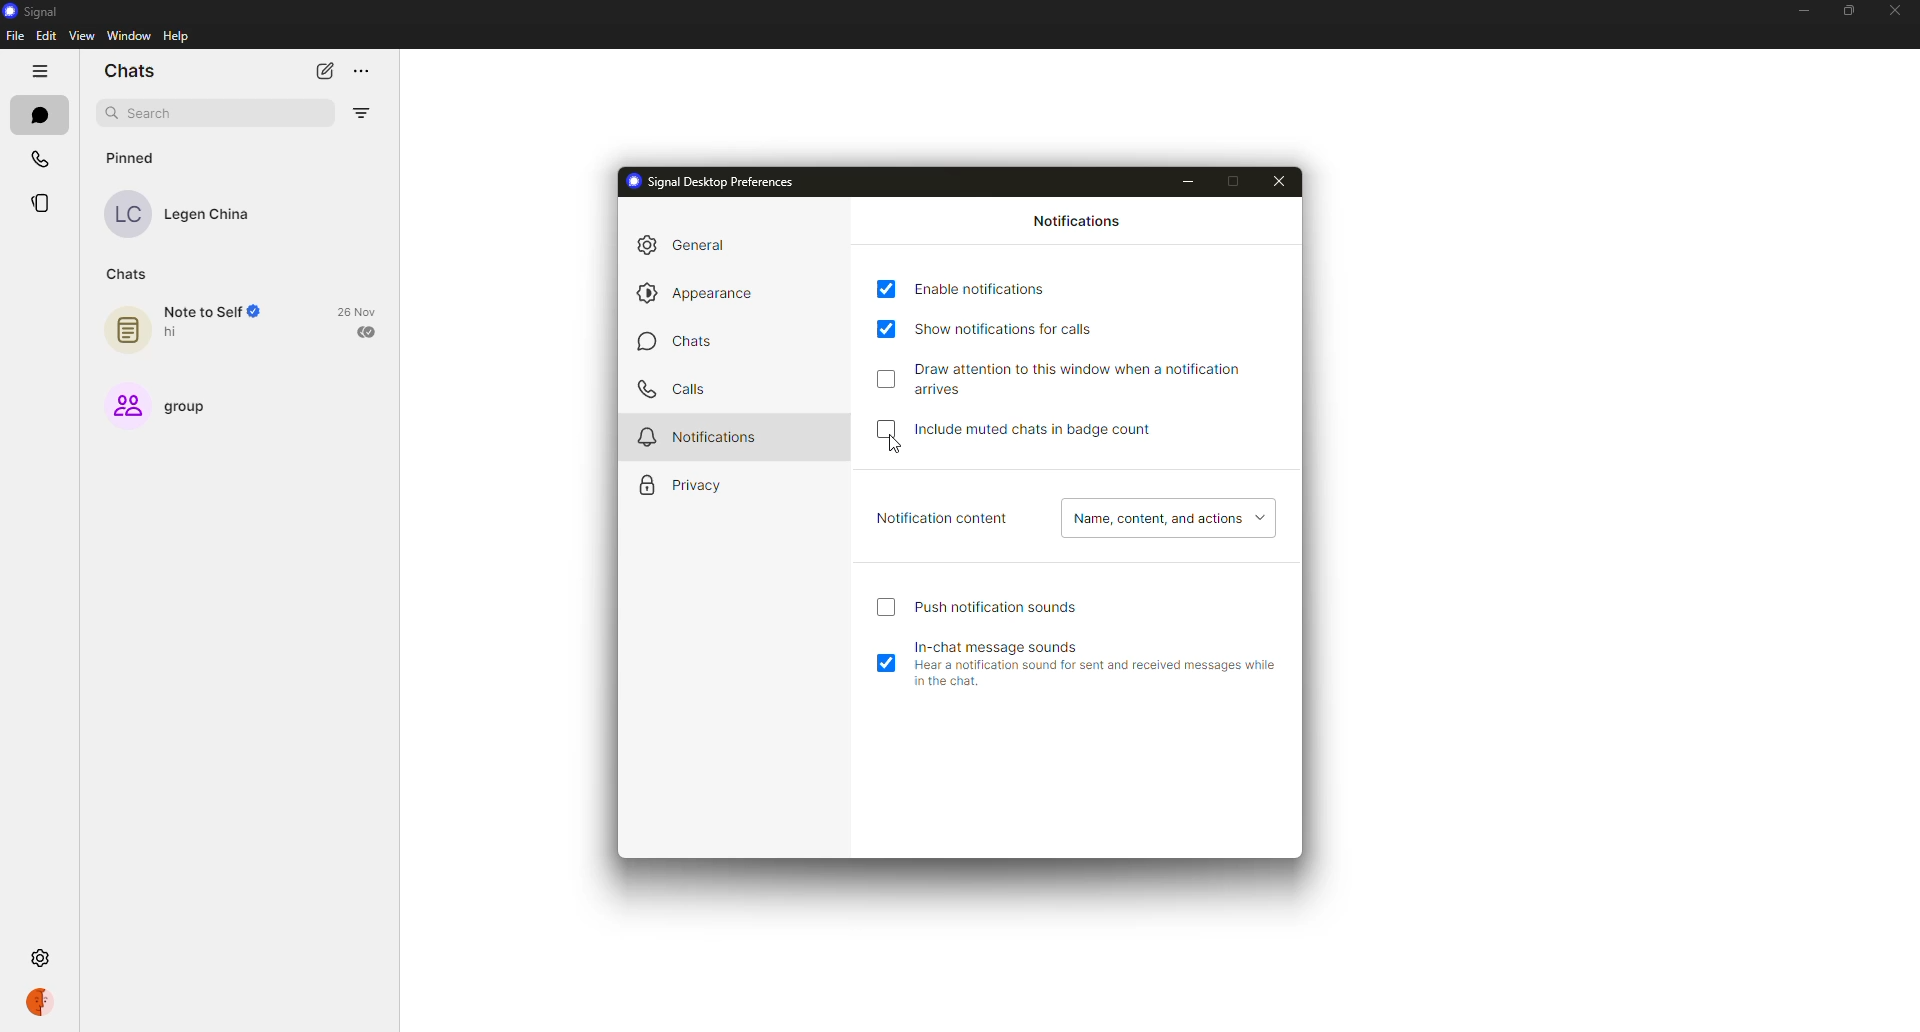  I want to click on help, so click(178, 37).